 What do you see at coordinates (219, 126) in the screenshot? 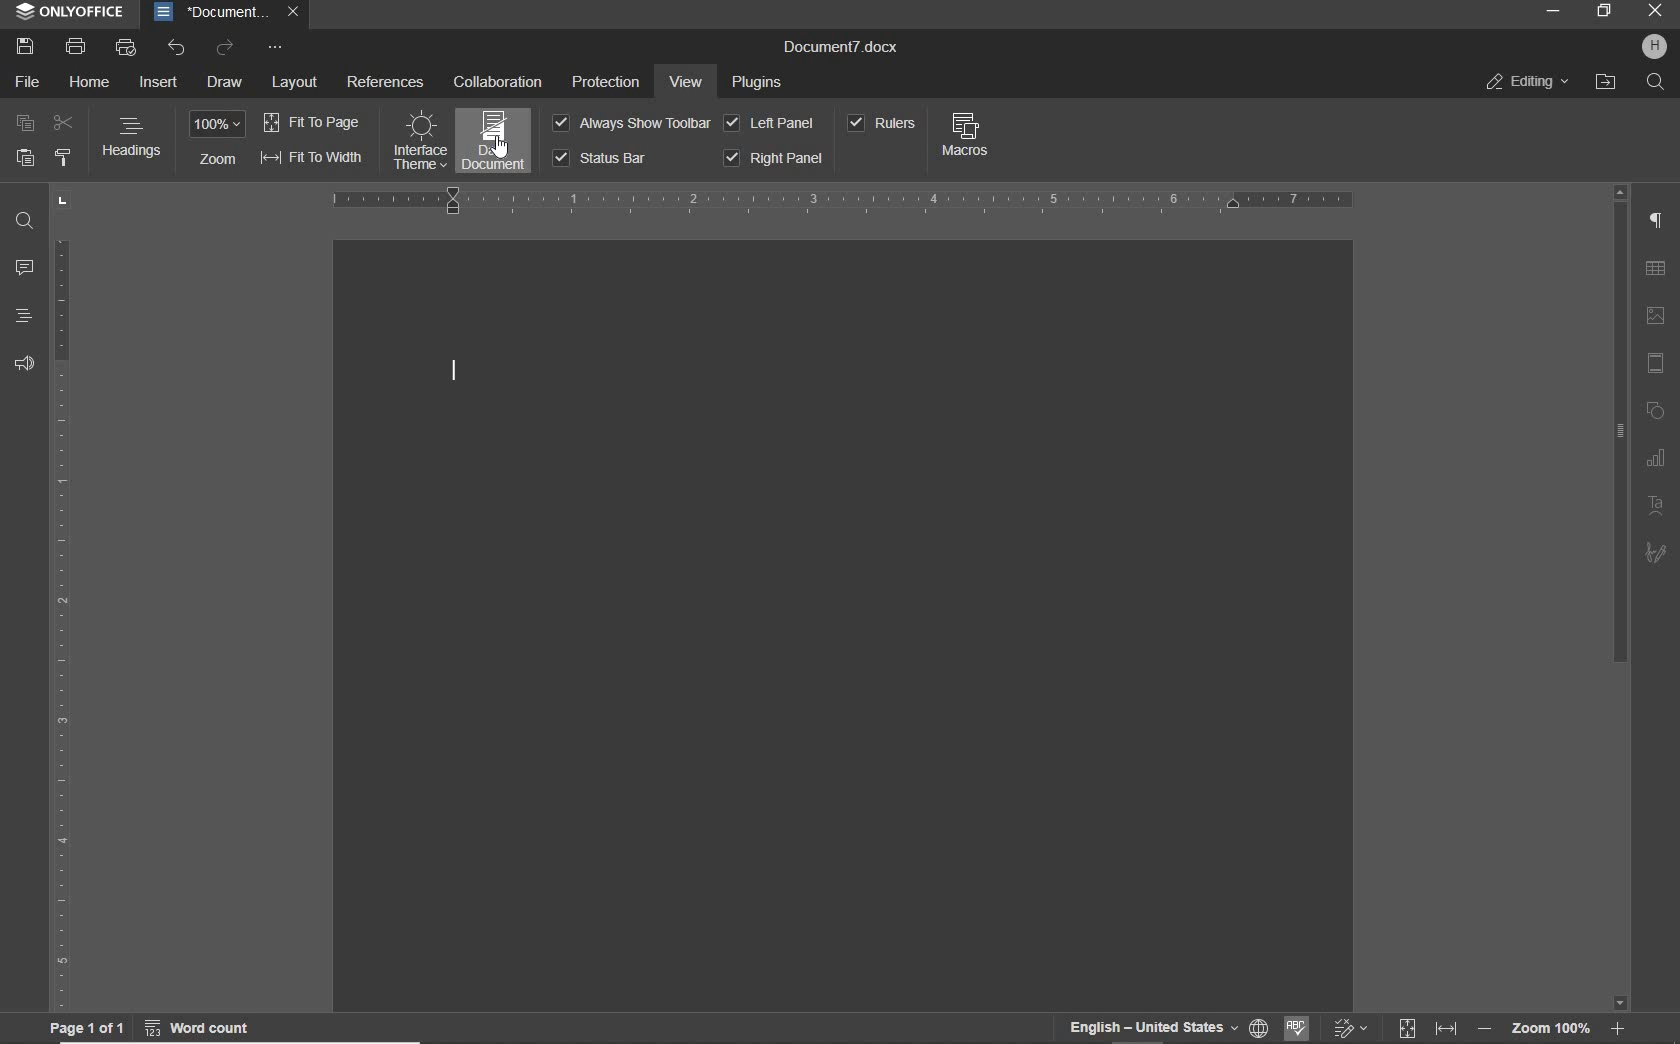
I see `ZOOM` at bounding box center [219, 126].